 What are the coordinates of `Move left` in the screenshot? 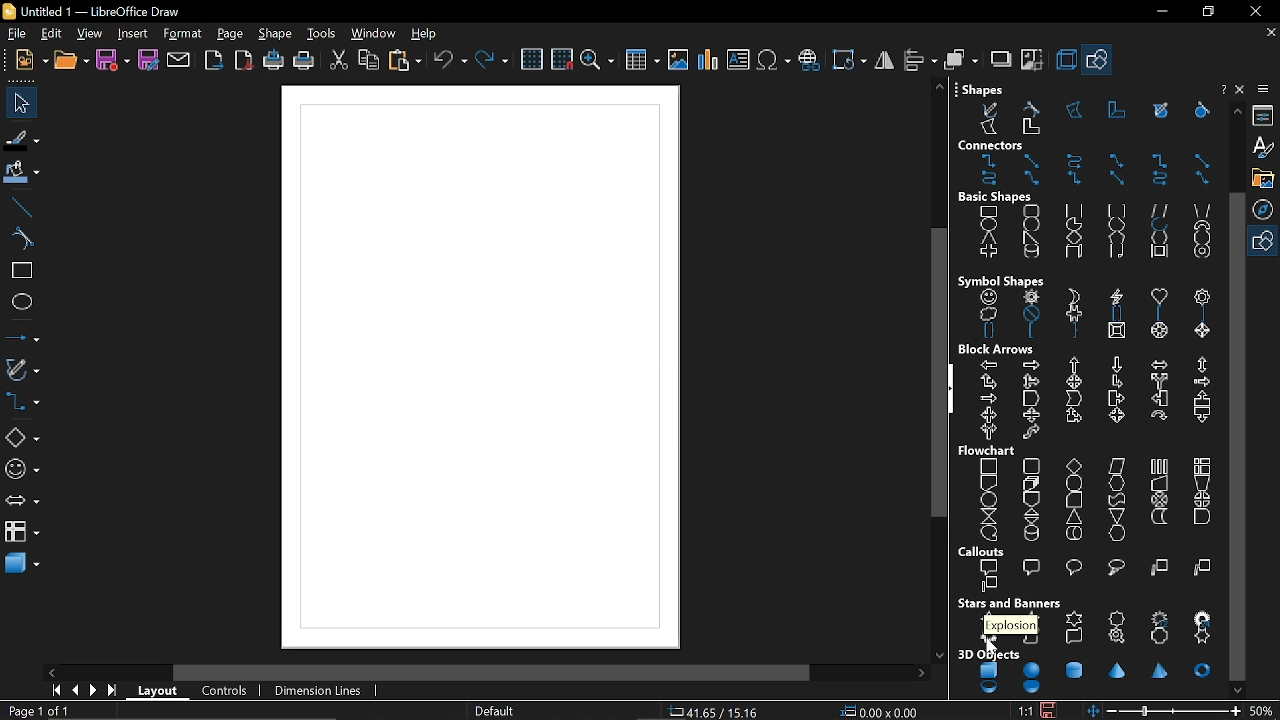 It's located at (51, 672).